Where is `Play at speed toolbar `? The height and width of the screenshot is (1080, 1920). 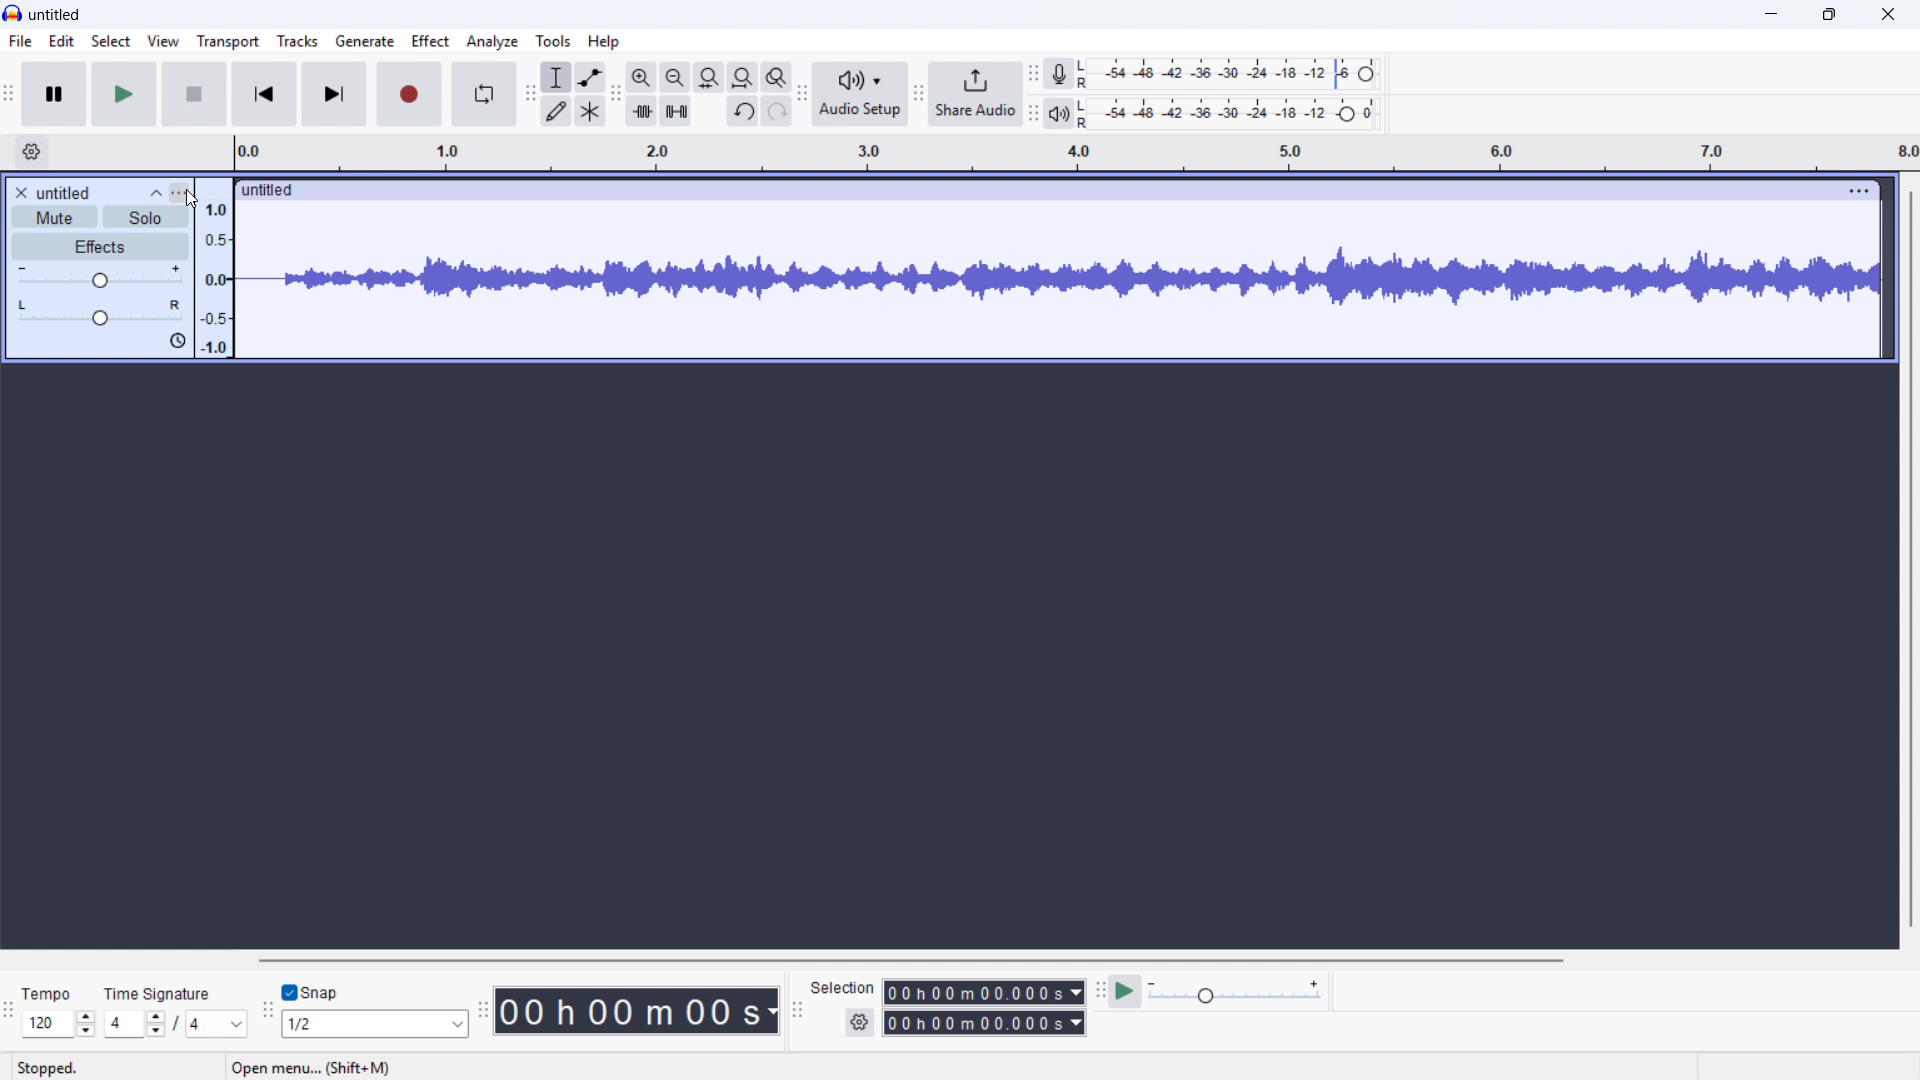
Play at speed toolbar  is located at coordinates (1099, 989).